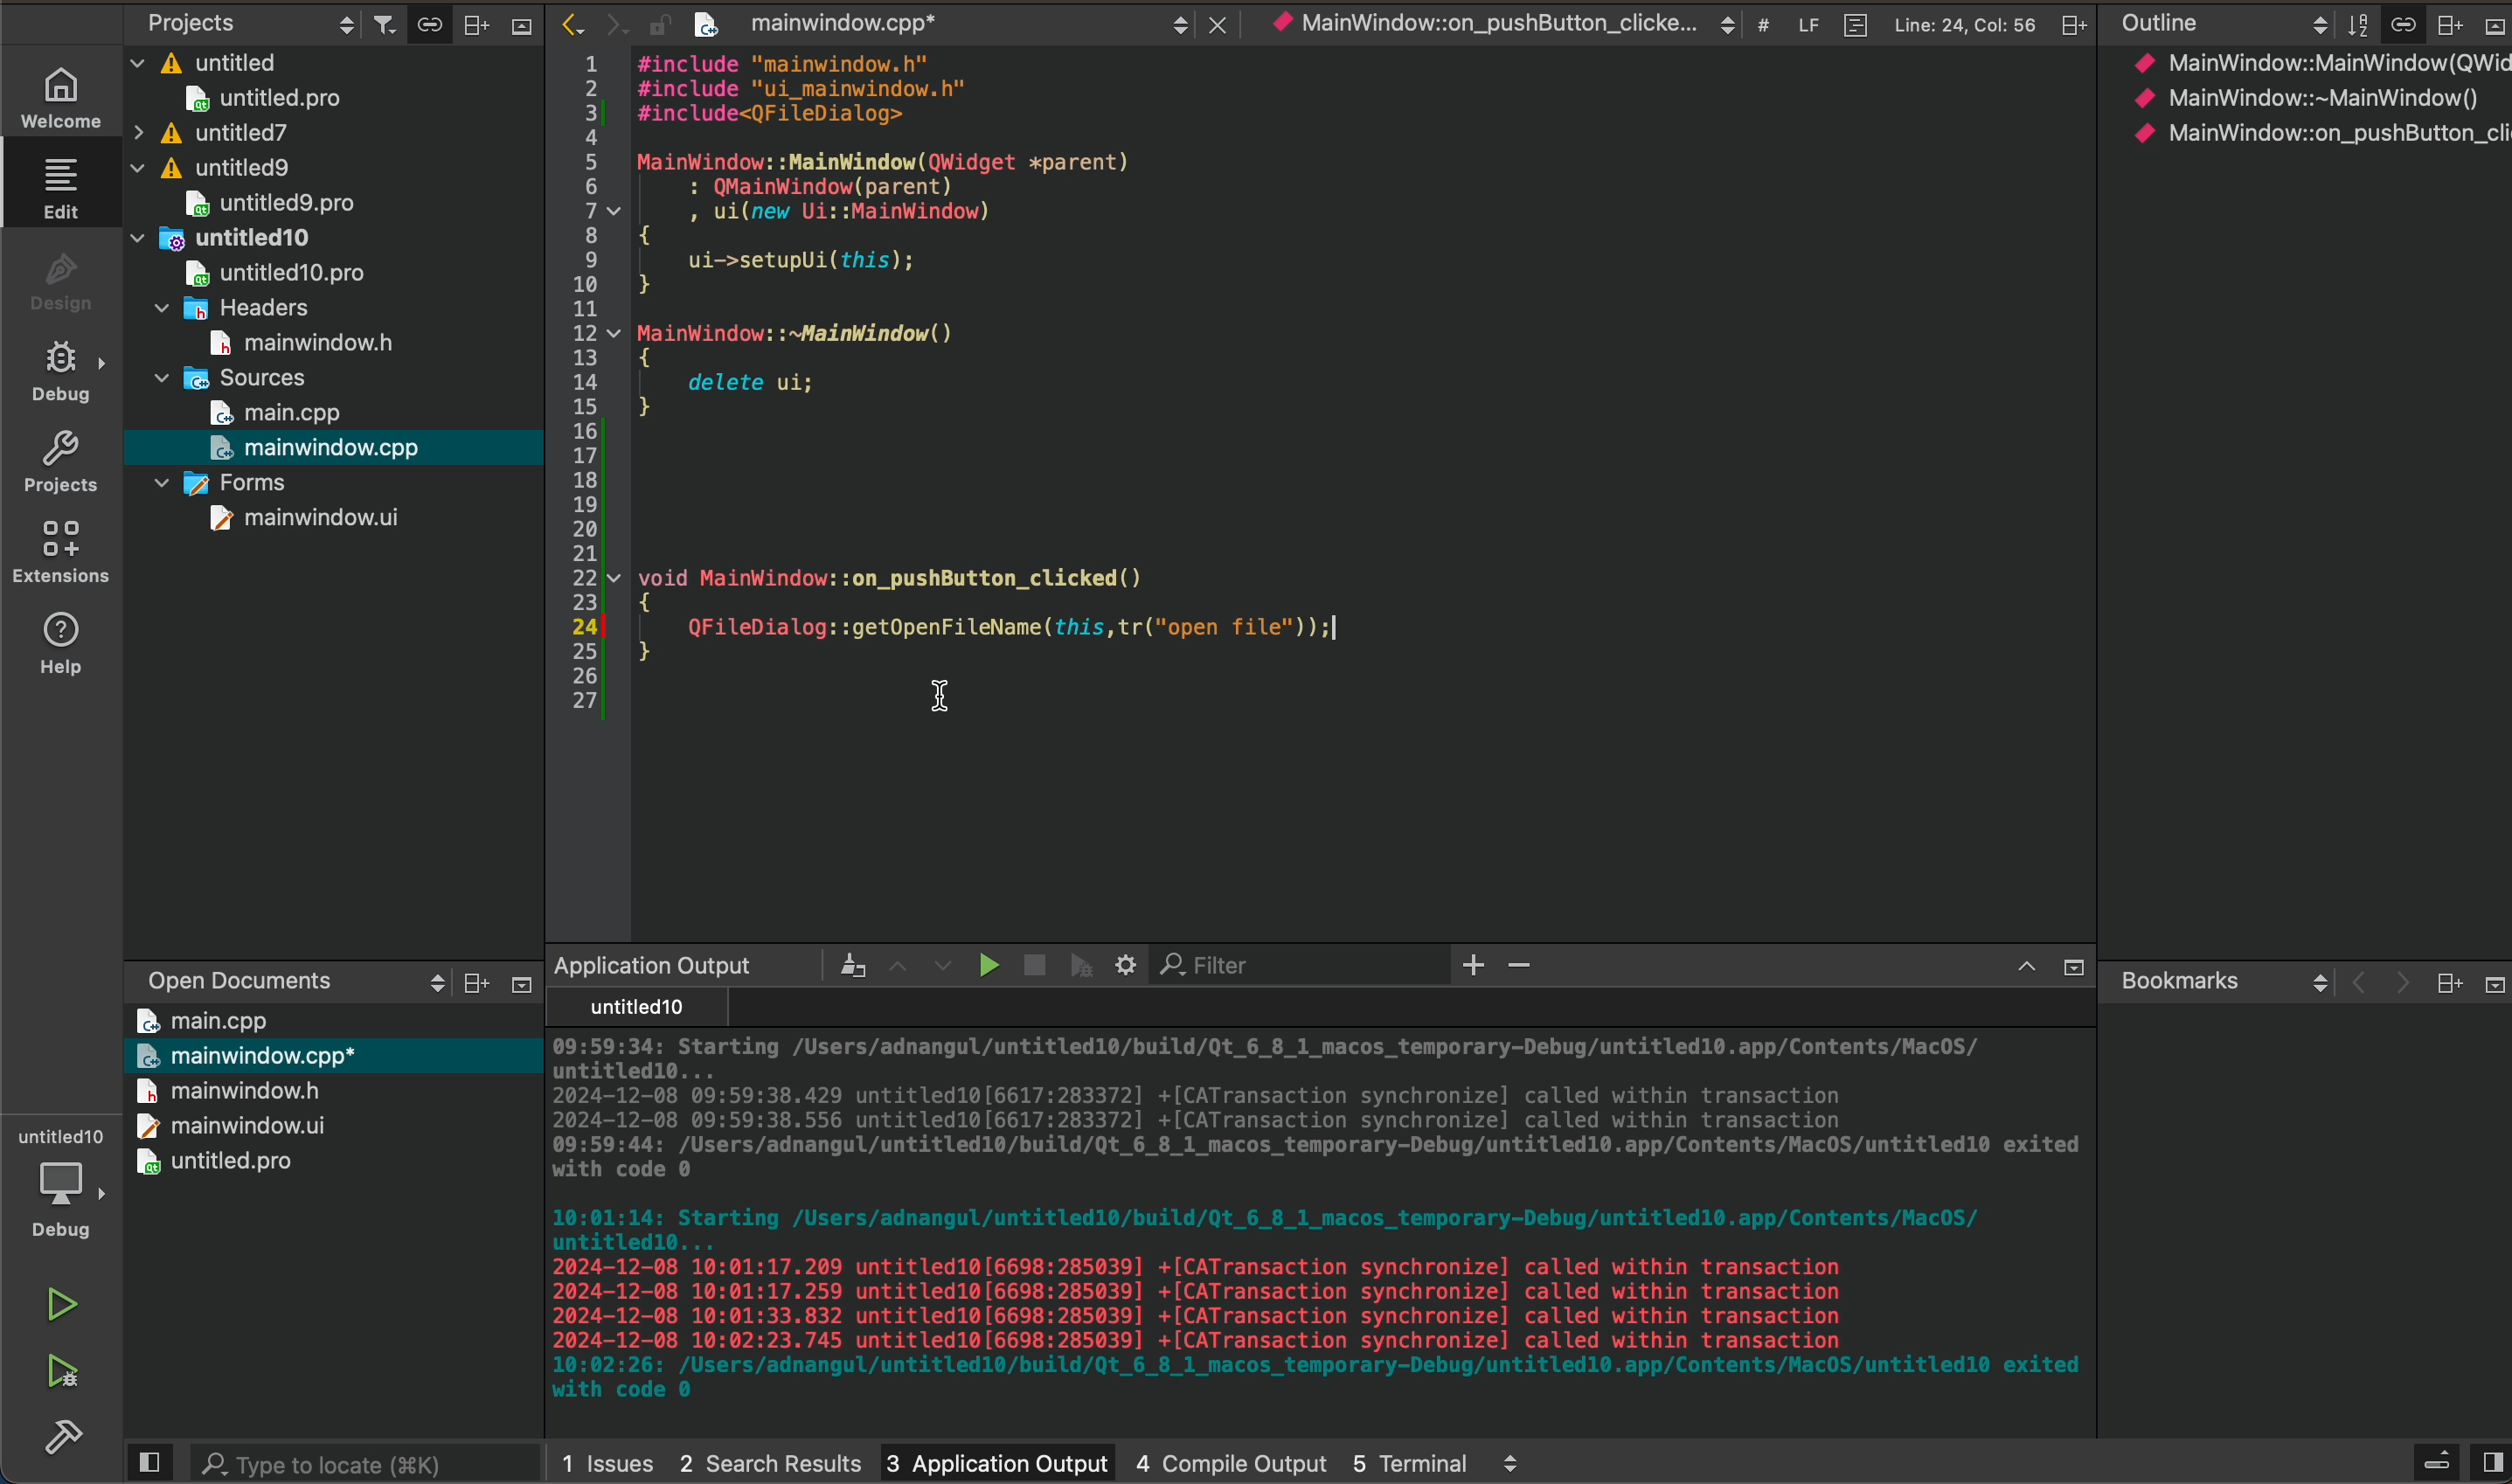 This screenshot has width=2512, height=1484. Describe the element at coordinates (2489, 983) in the screenshot. I see `` at that location.